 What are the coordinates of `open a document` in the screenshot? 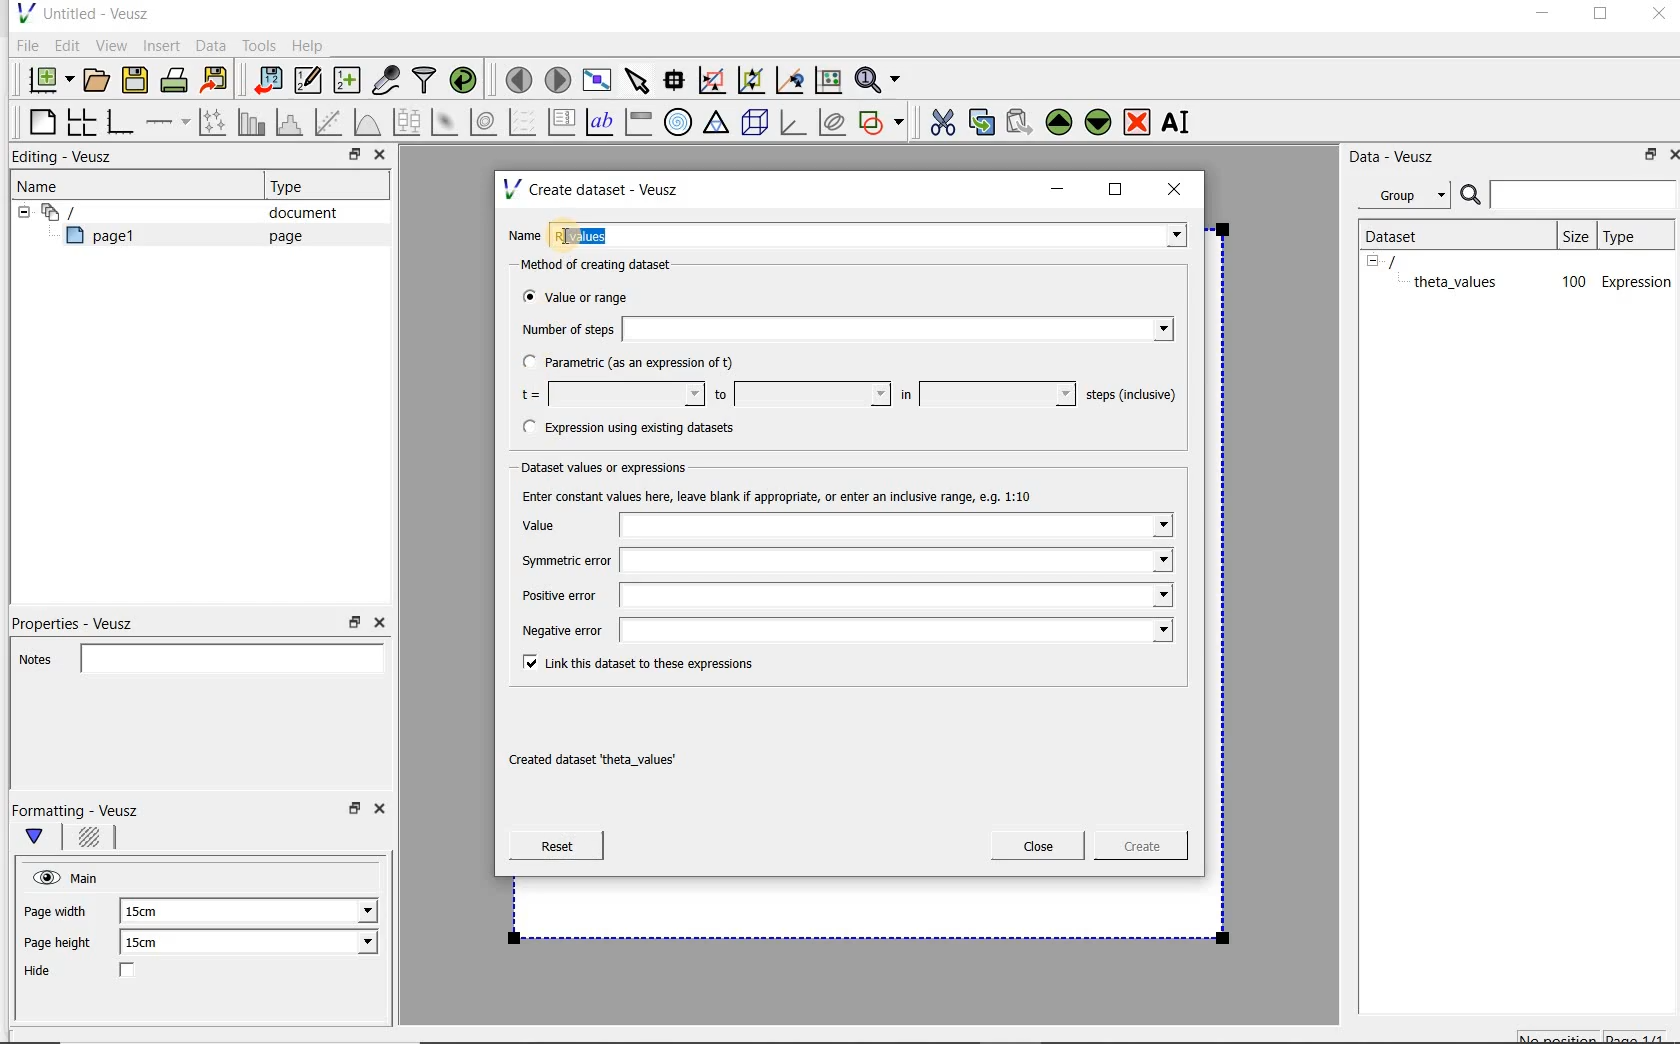 It's located at (99, 78).